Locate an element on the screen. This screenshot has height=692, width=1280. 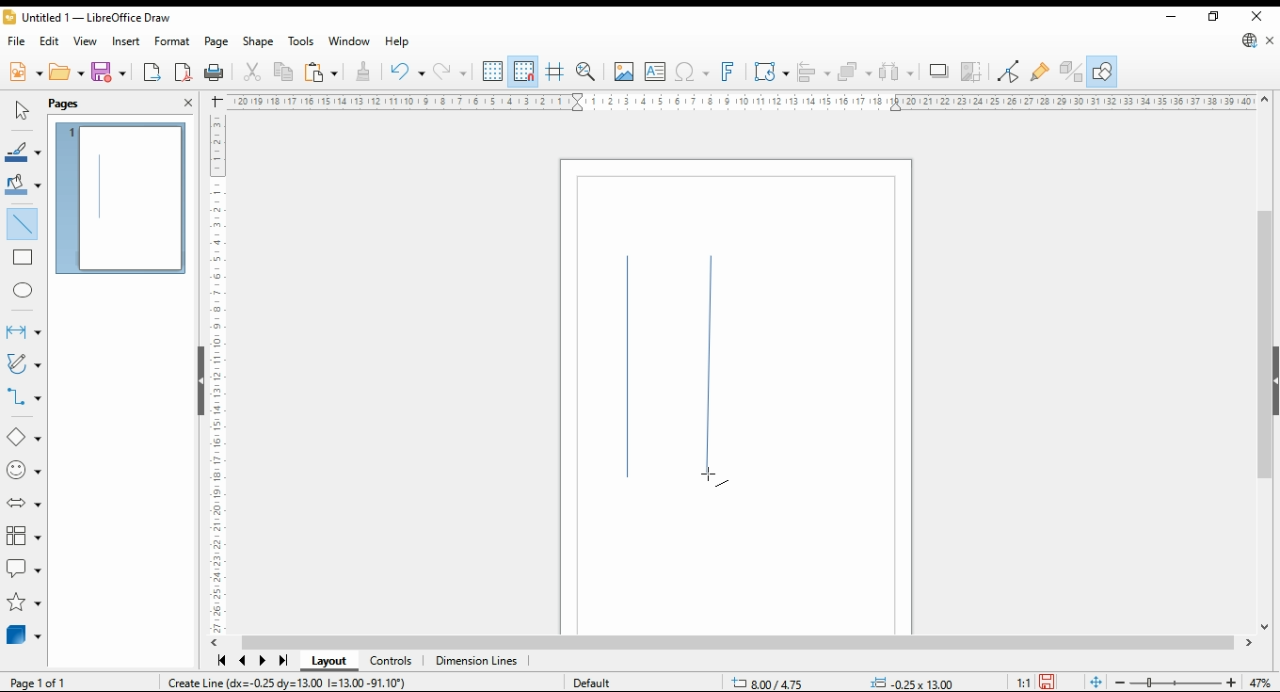
collapse is located at coordinates (199, 379).